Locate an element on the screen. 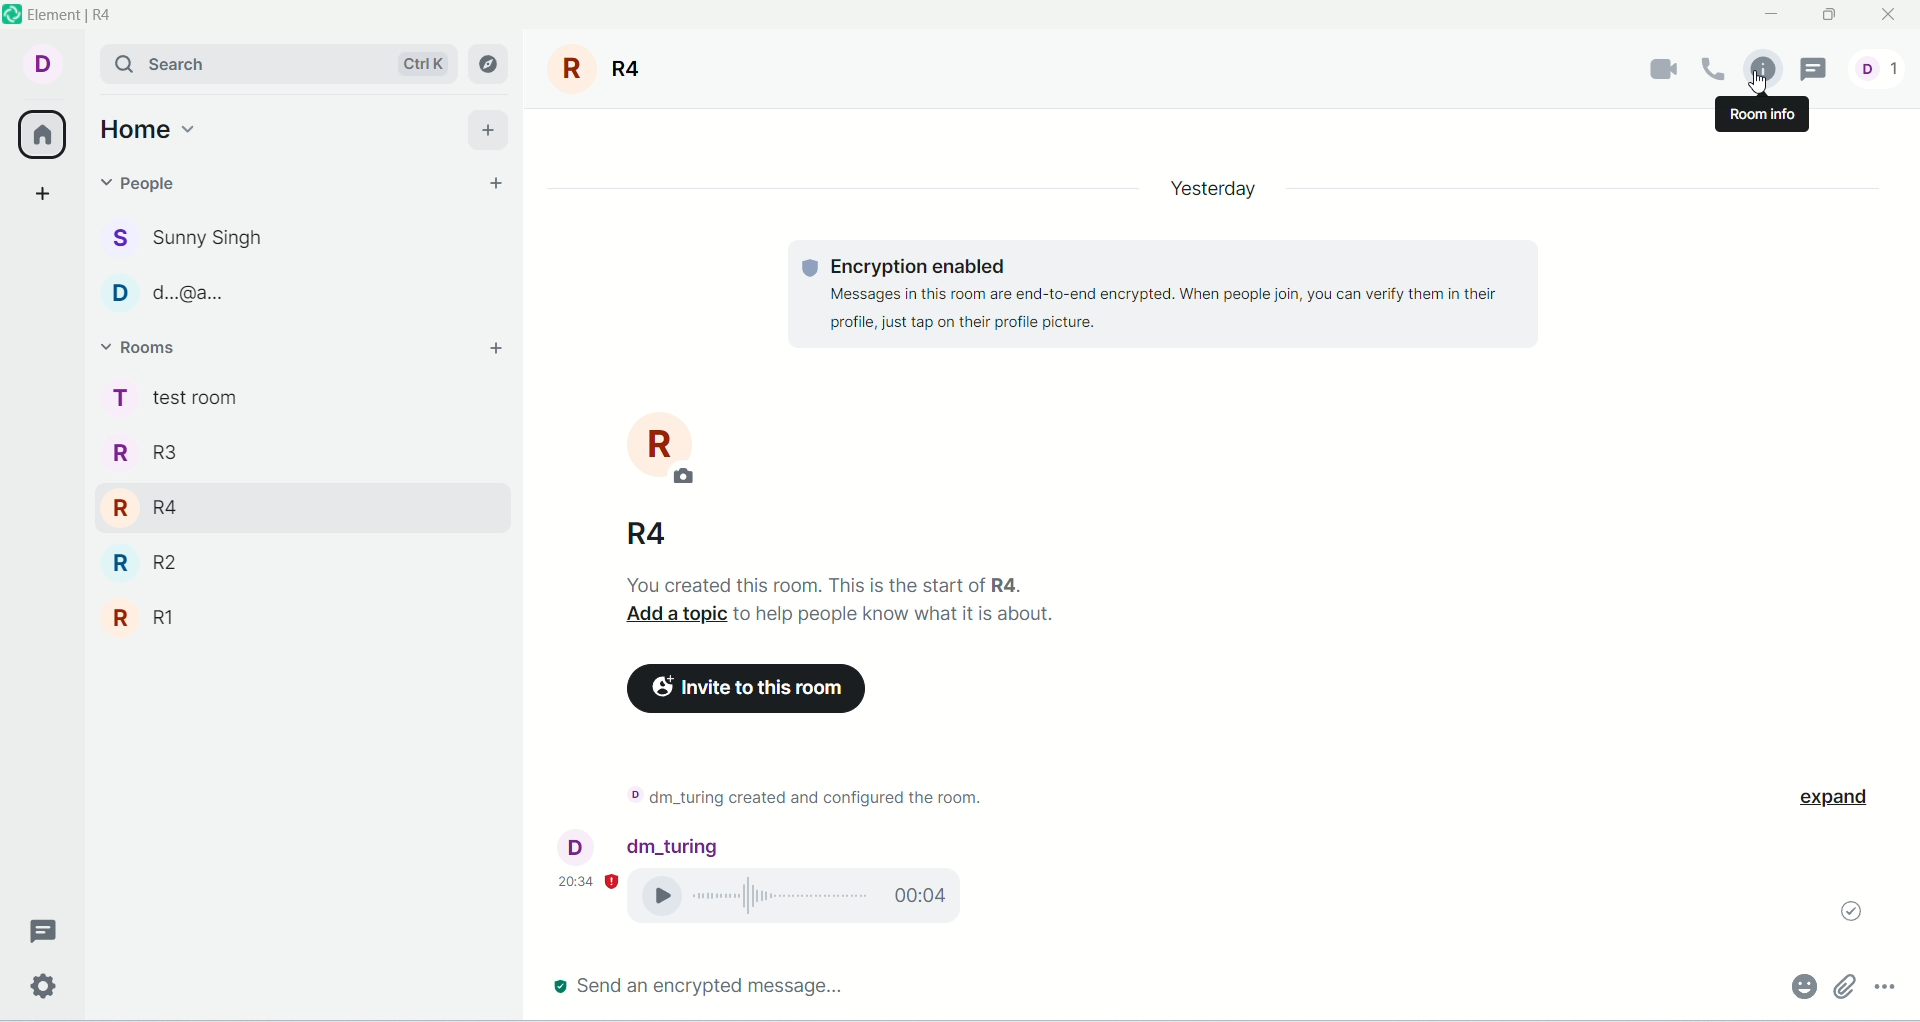 This screenshot has height=1022, width=1920. options is located at coordinates (1882, 987).